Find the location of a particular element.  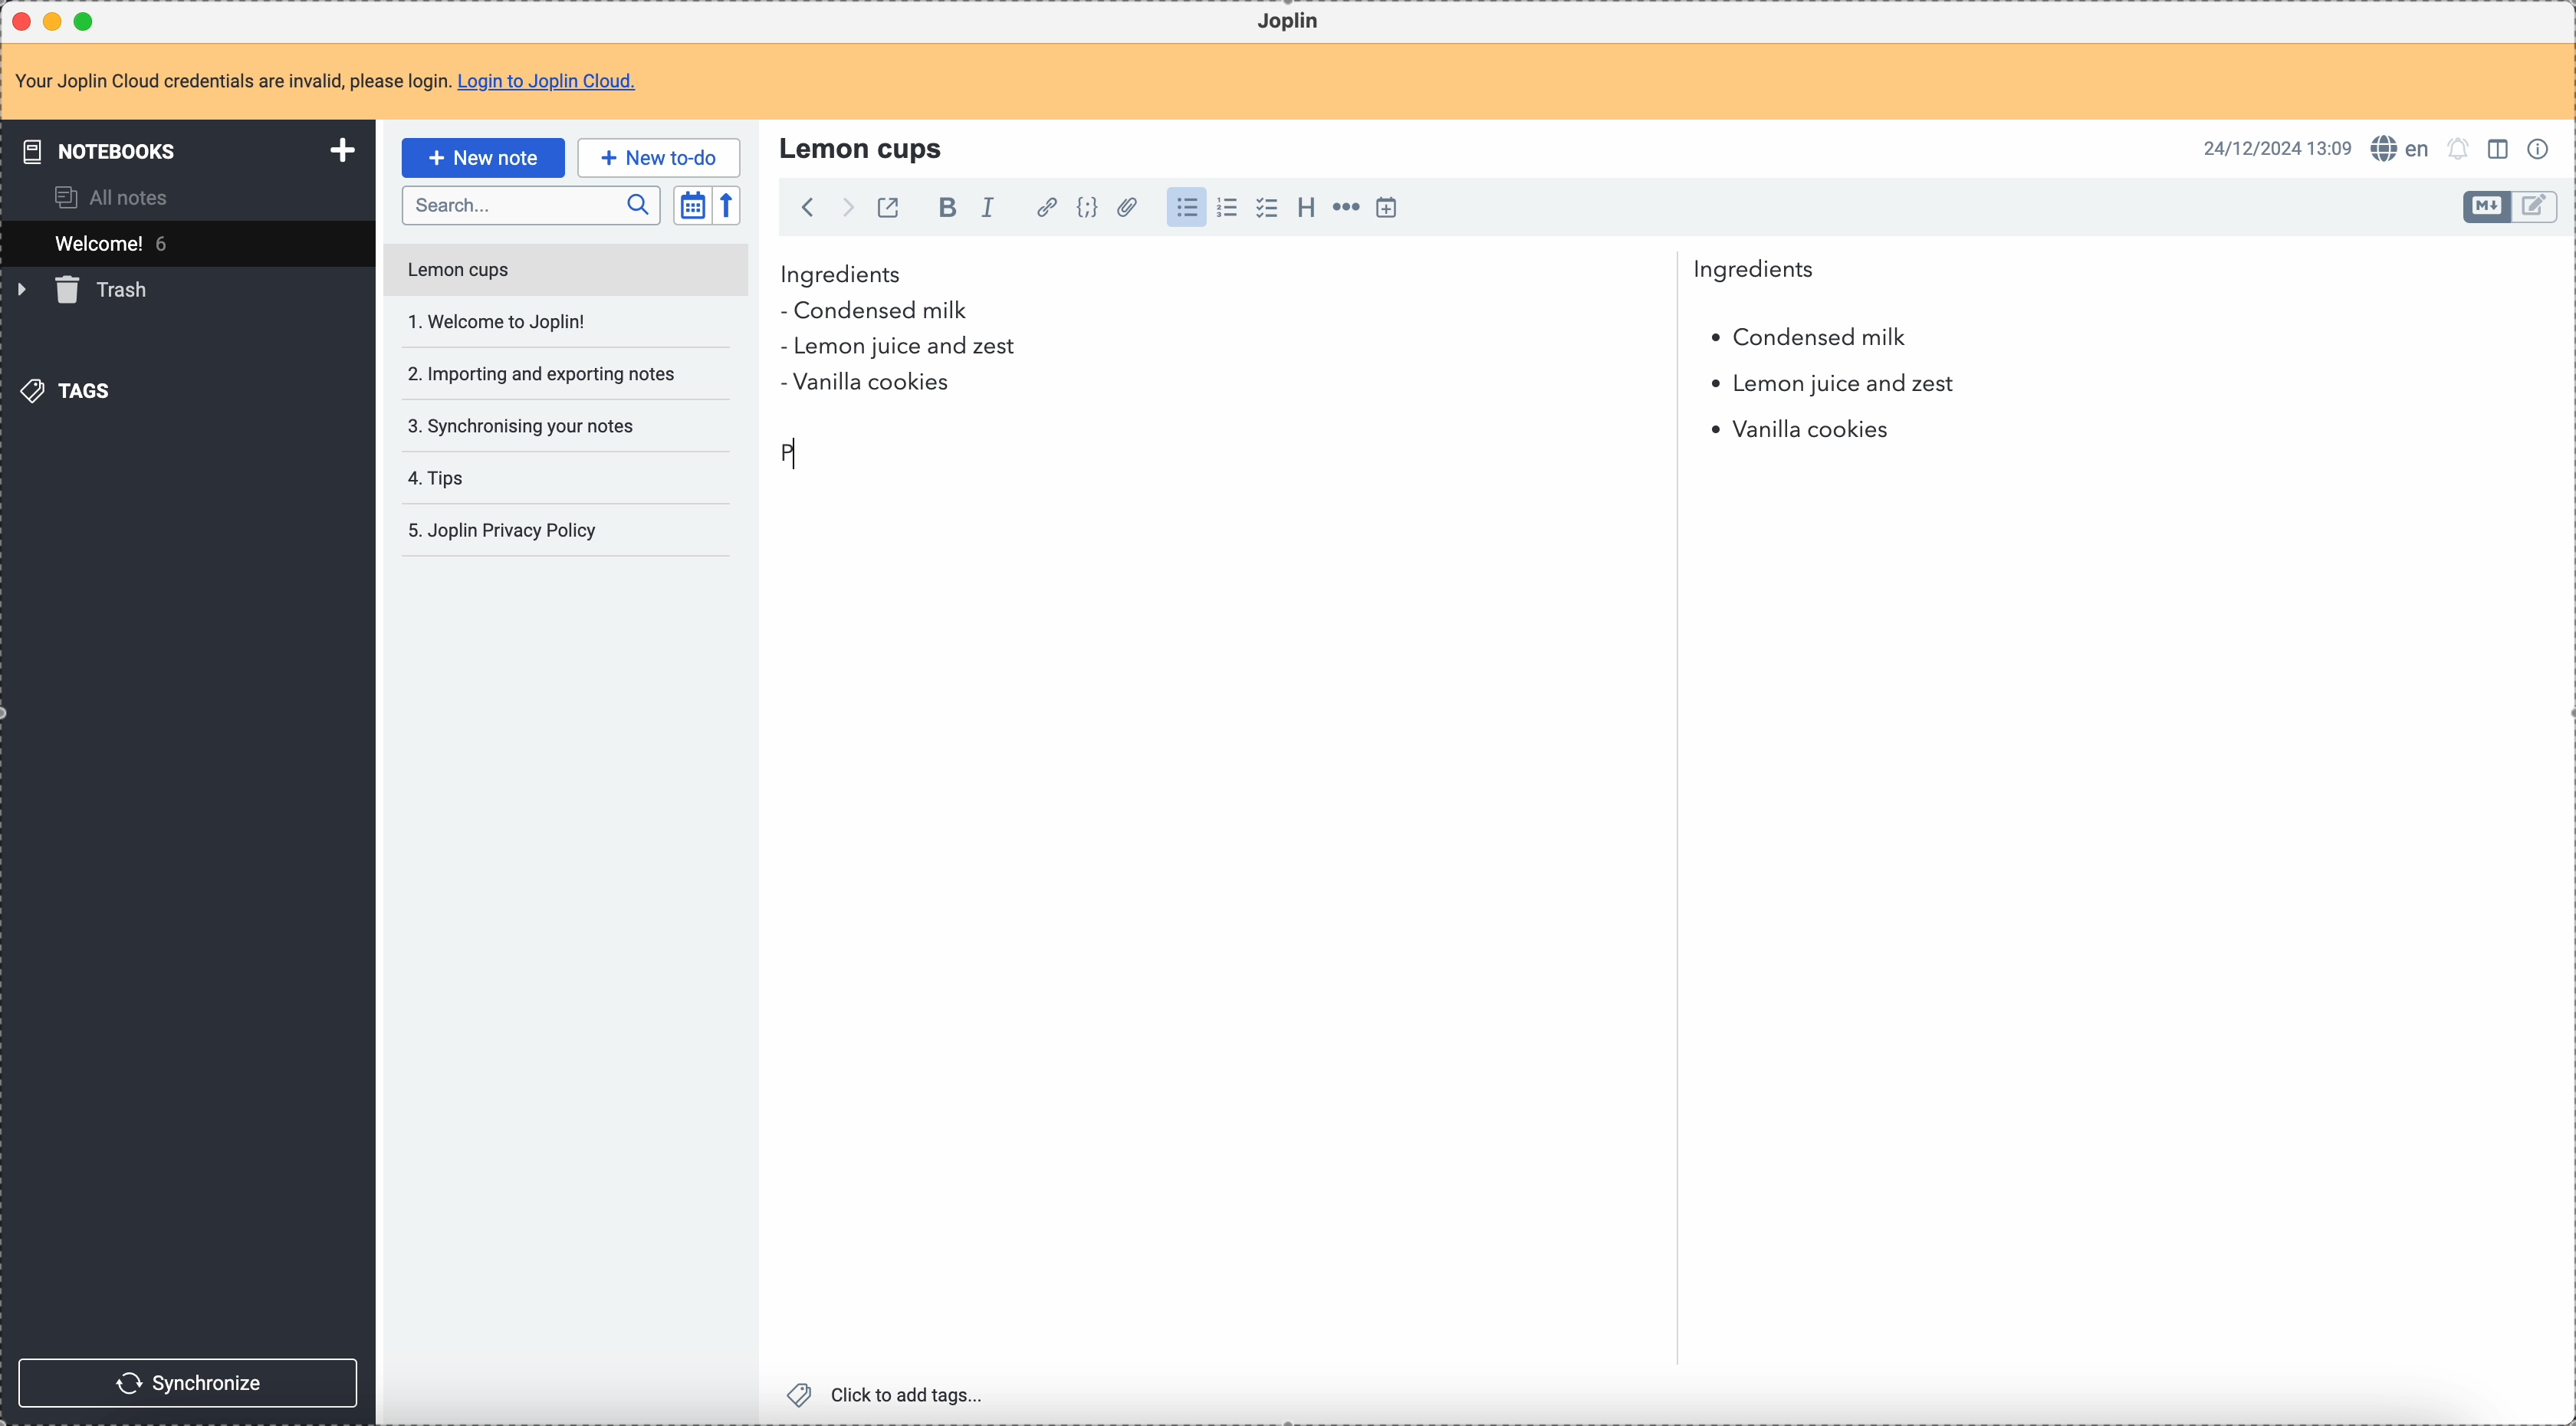

all notes is located at coordinates (118, 196).